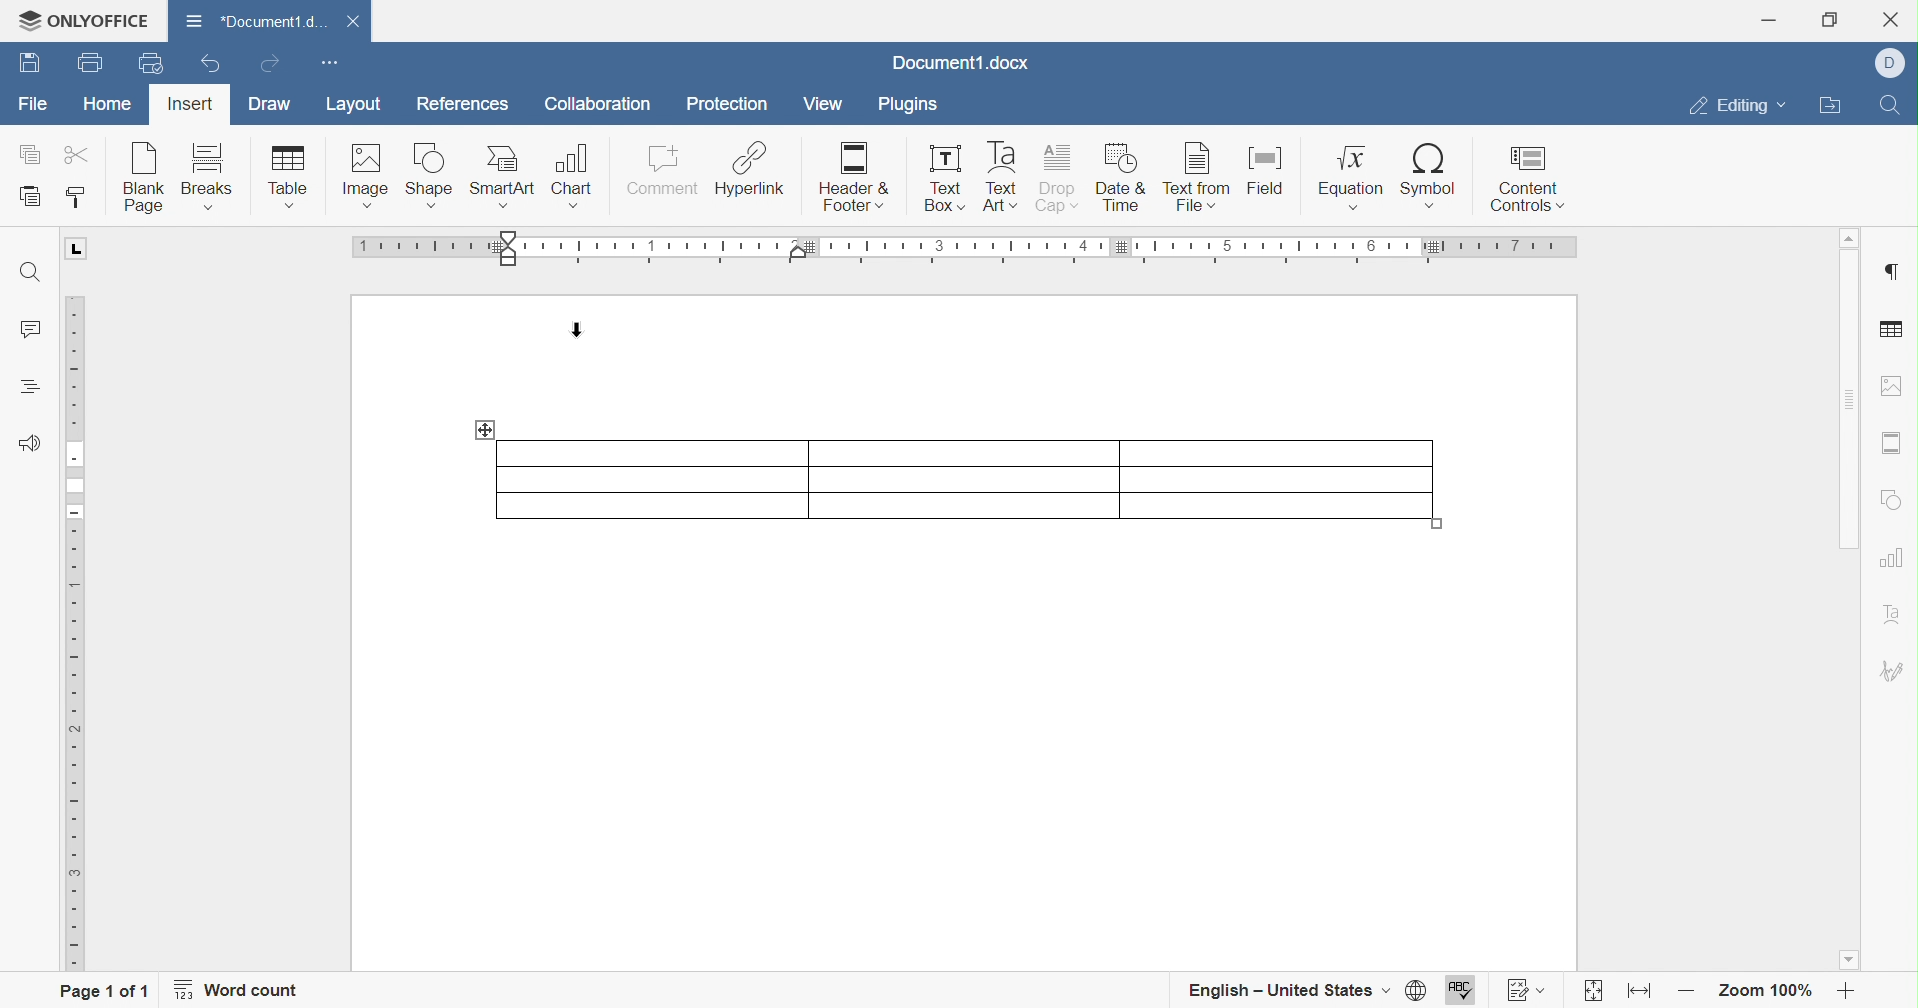 The image size is (1918, 1008). I want to click on Text from file, so click(1198, 176).